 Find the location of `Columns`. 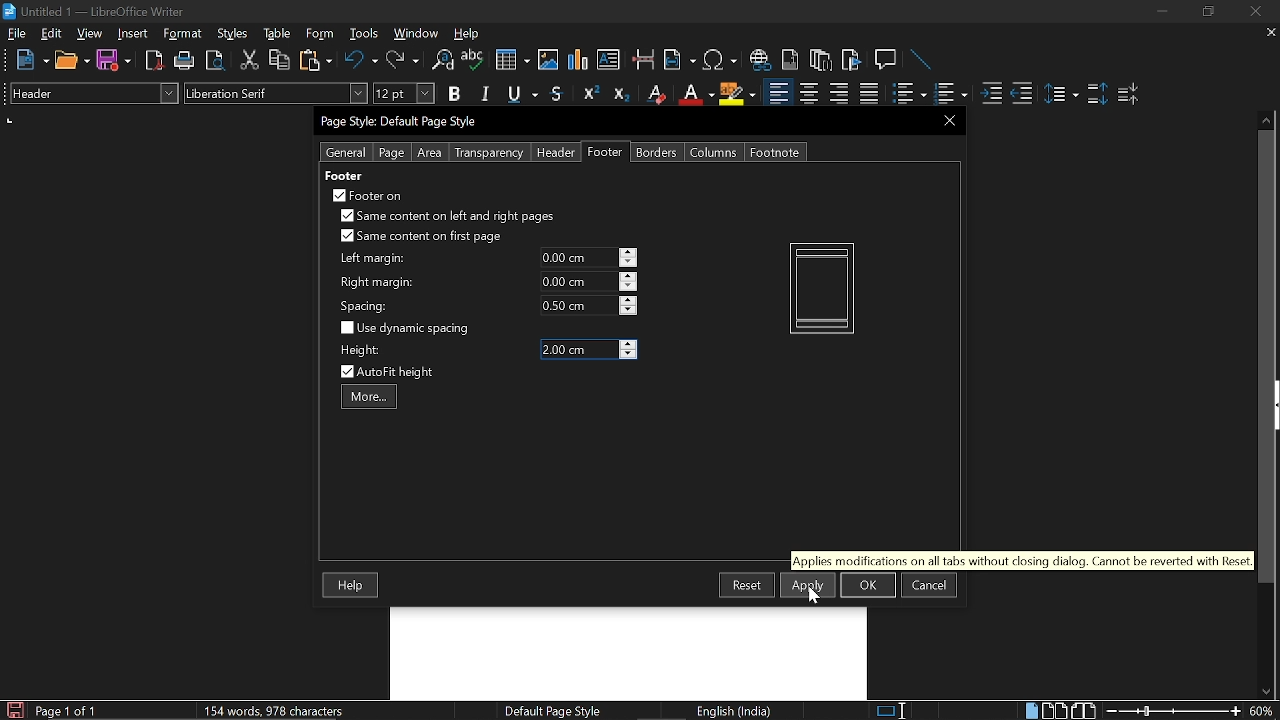

Columns is located at coordinates (714, 152).